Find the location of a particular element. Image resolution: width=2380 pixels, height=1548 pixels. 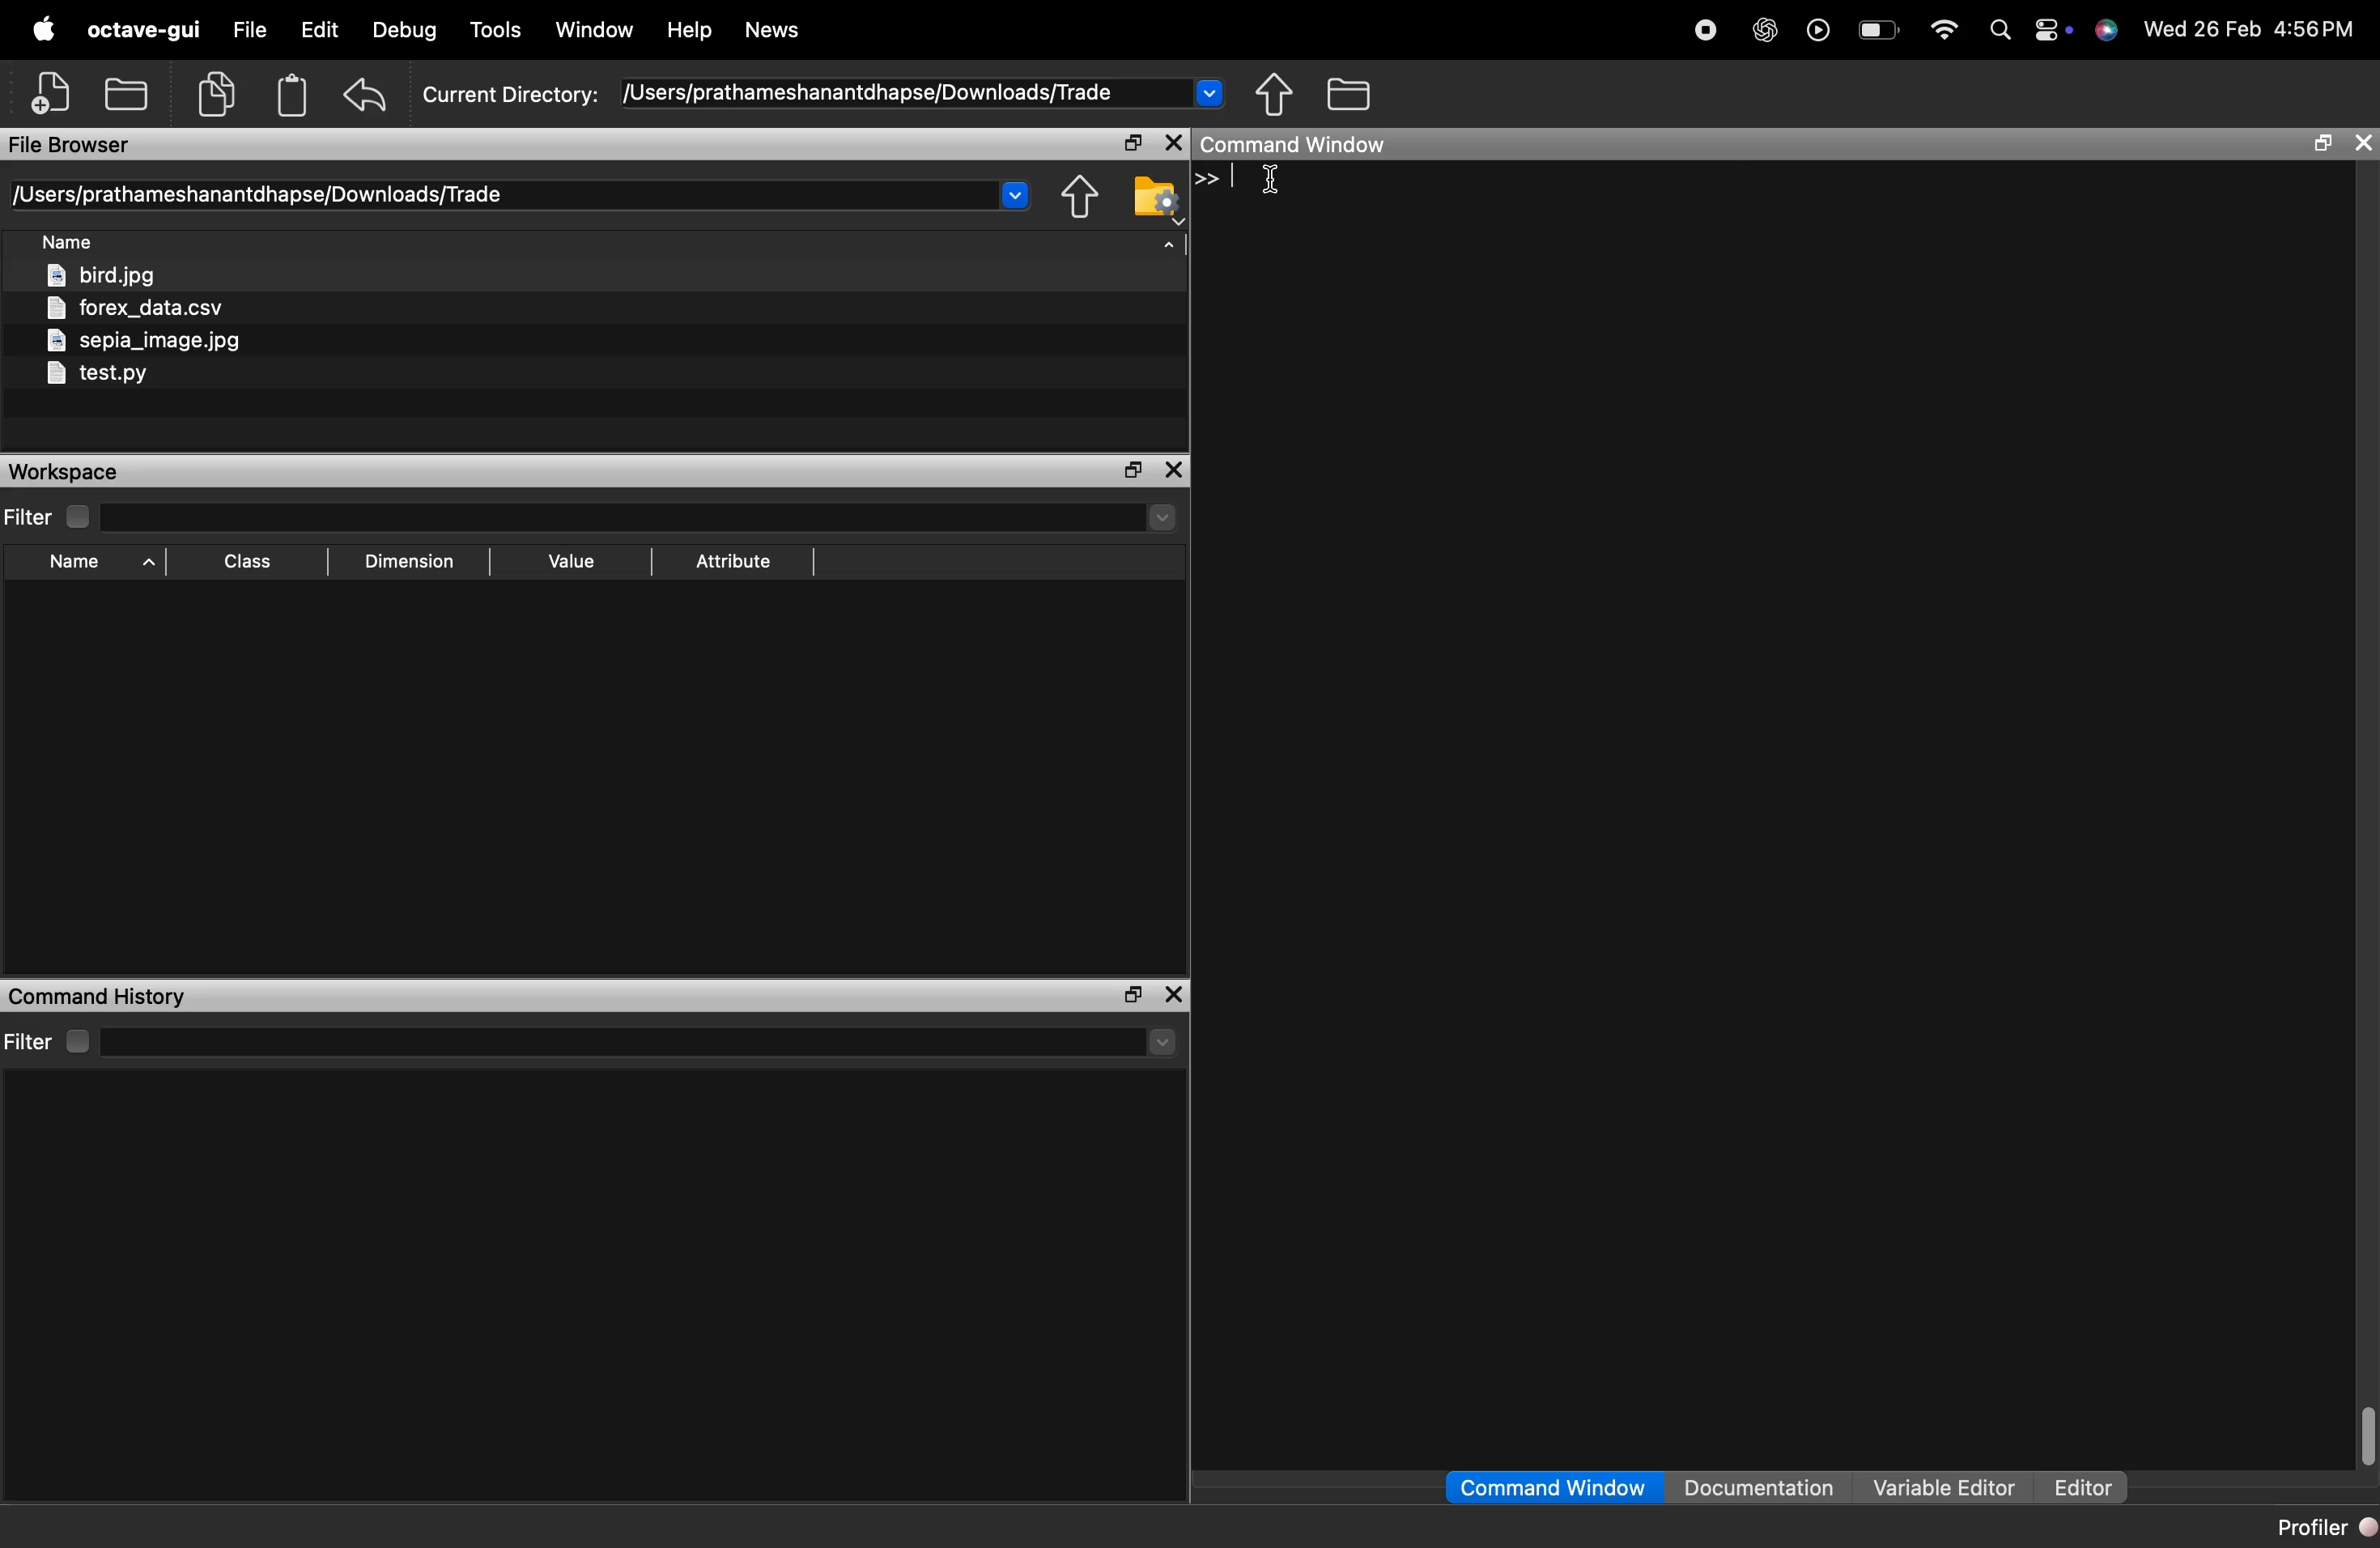

File Browser is located at coordinates (70, 145).